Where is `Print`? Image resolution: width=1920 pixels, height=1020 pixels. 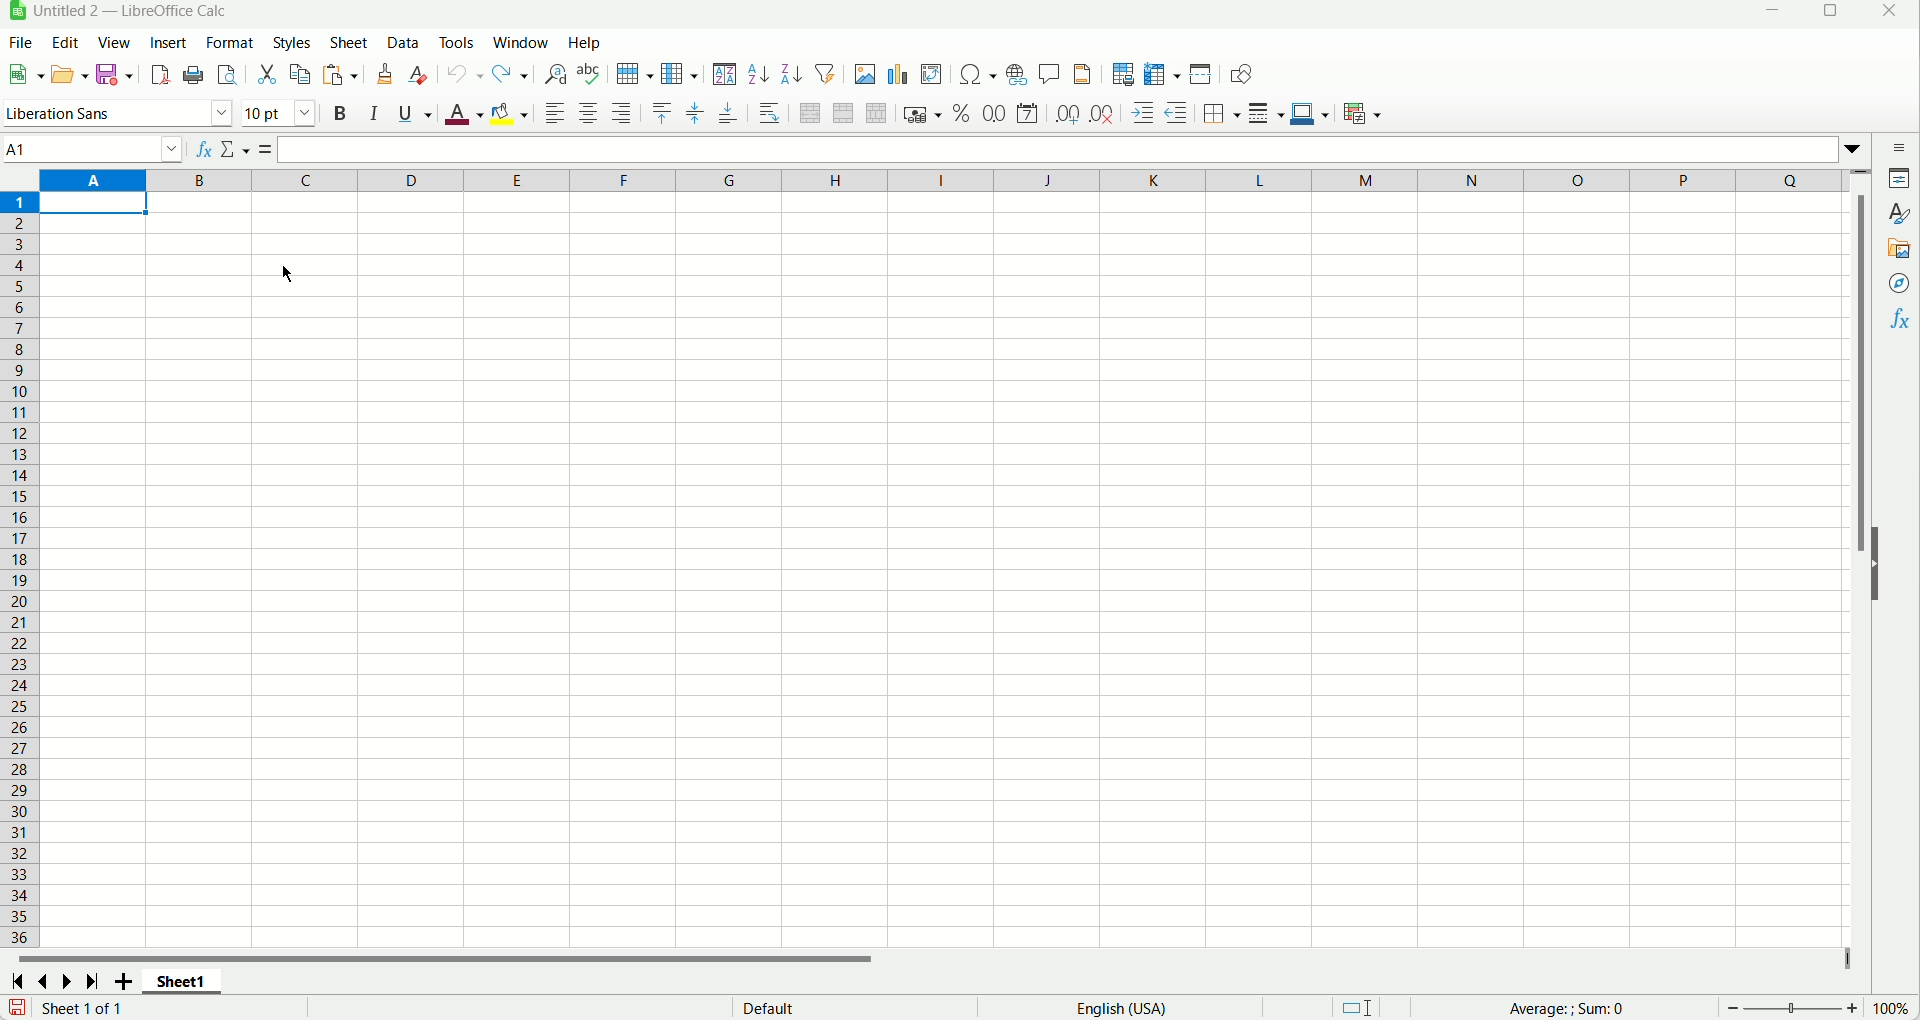
Print is located at coordinates (197, 75).